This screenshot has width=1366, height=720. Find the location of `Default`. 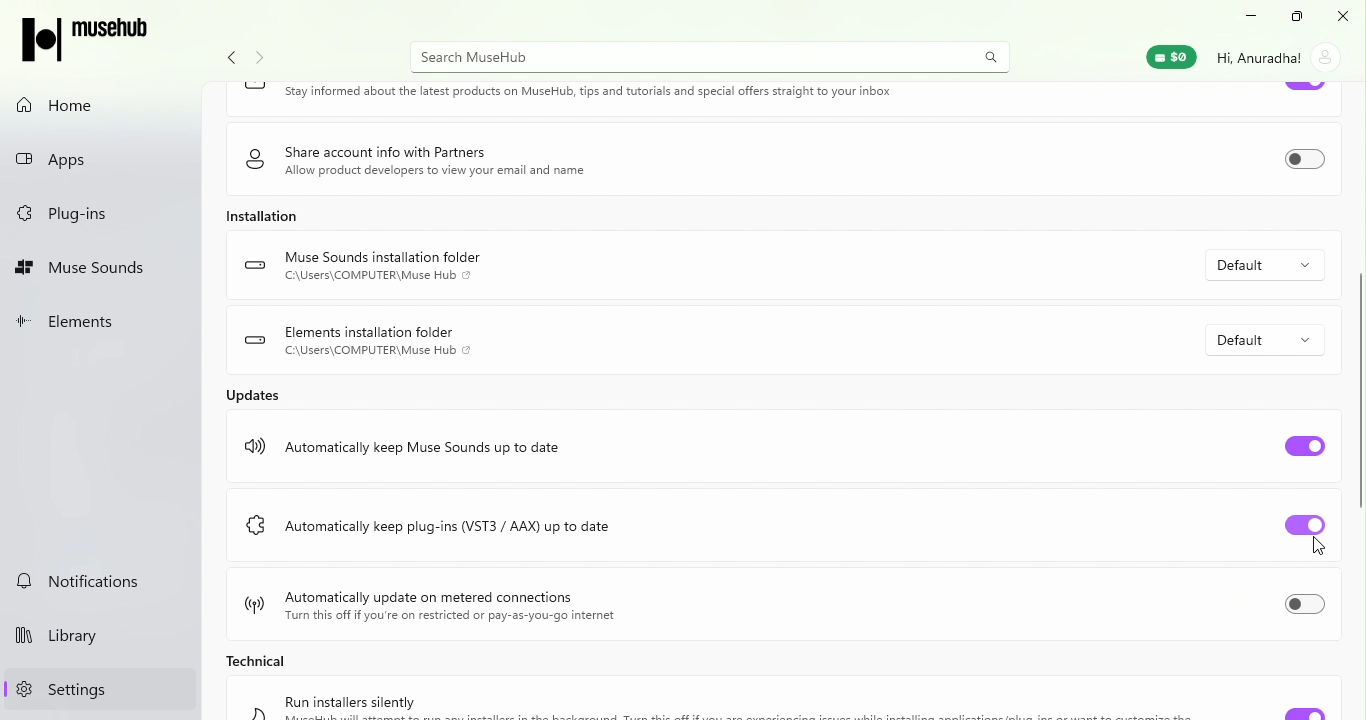

Default is located at coordinates (1265, 265).